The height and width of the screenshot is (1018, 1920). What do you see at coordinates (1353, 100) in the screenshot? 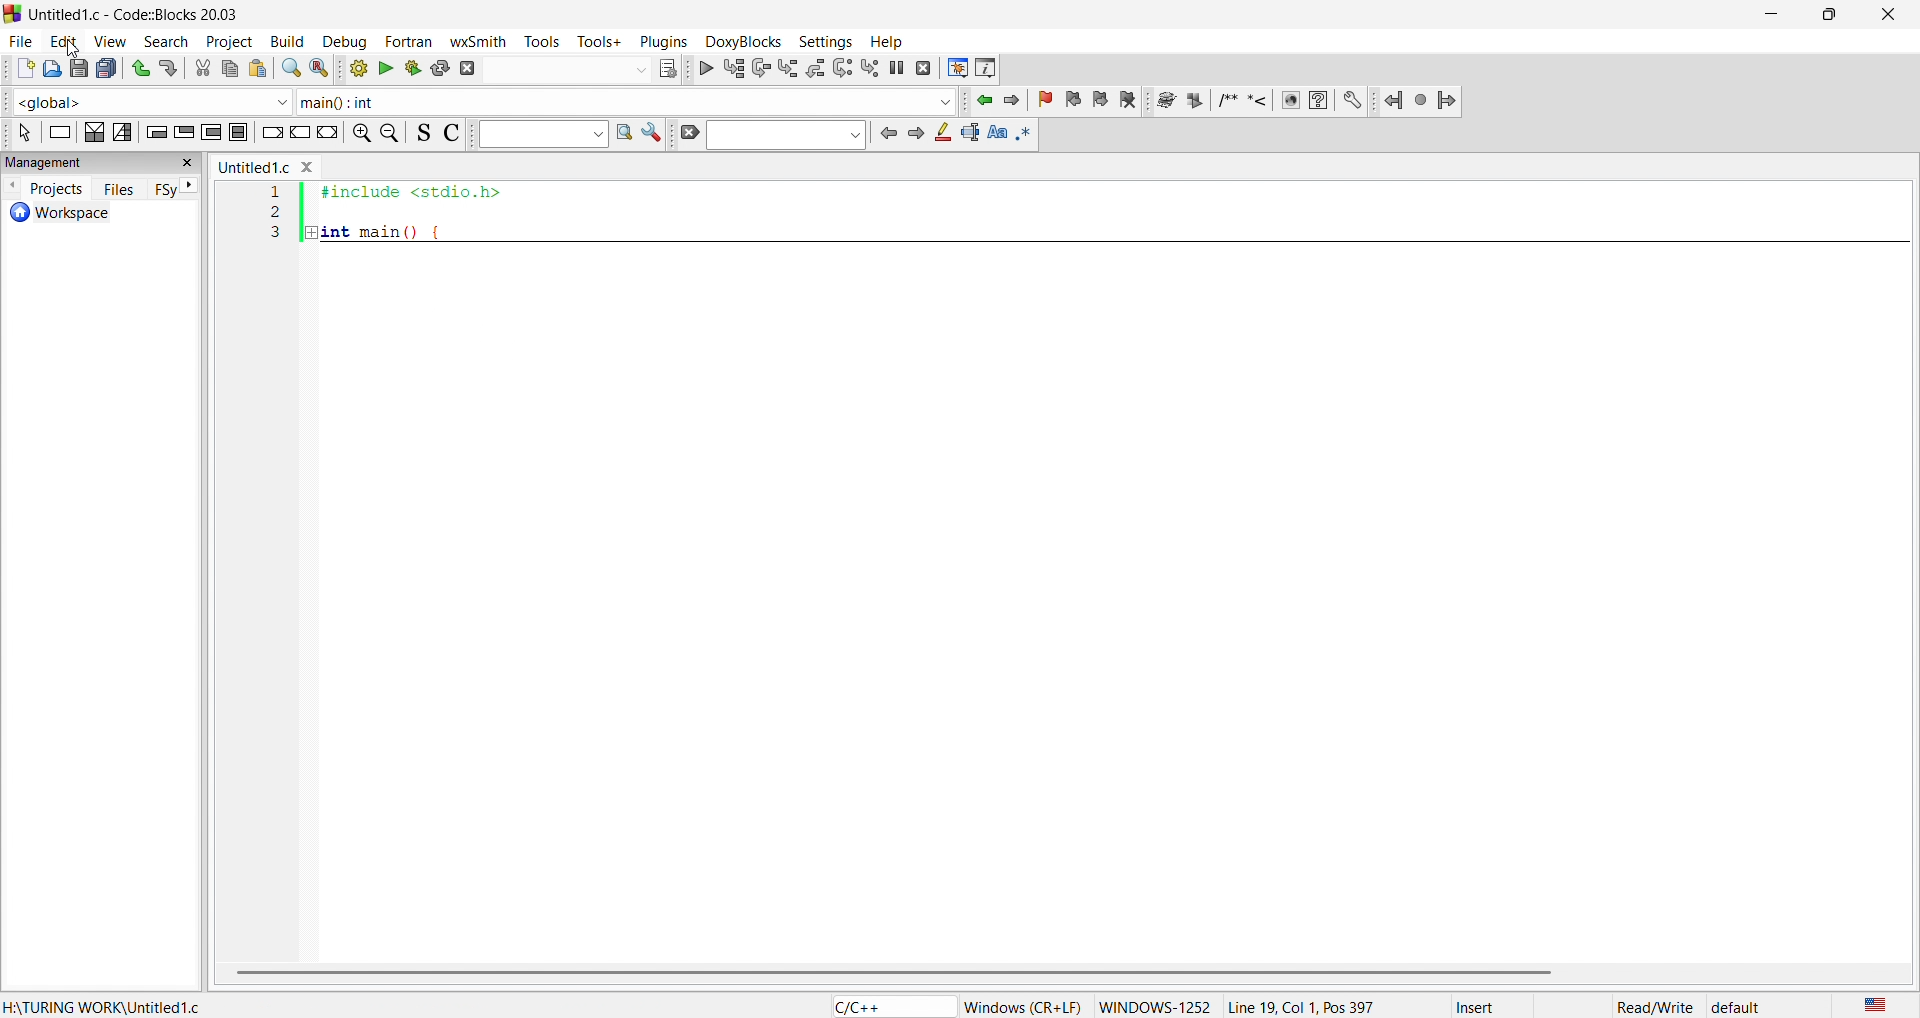
I see `settings` at bounding box center [1353, 100].